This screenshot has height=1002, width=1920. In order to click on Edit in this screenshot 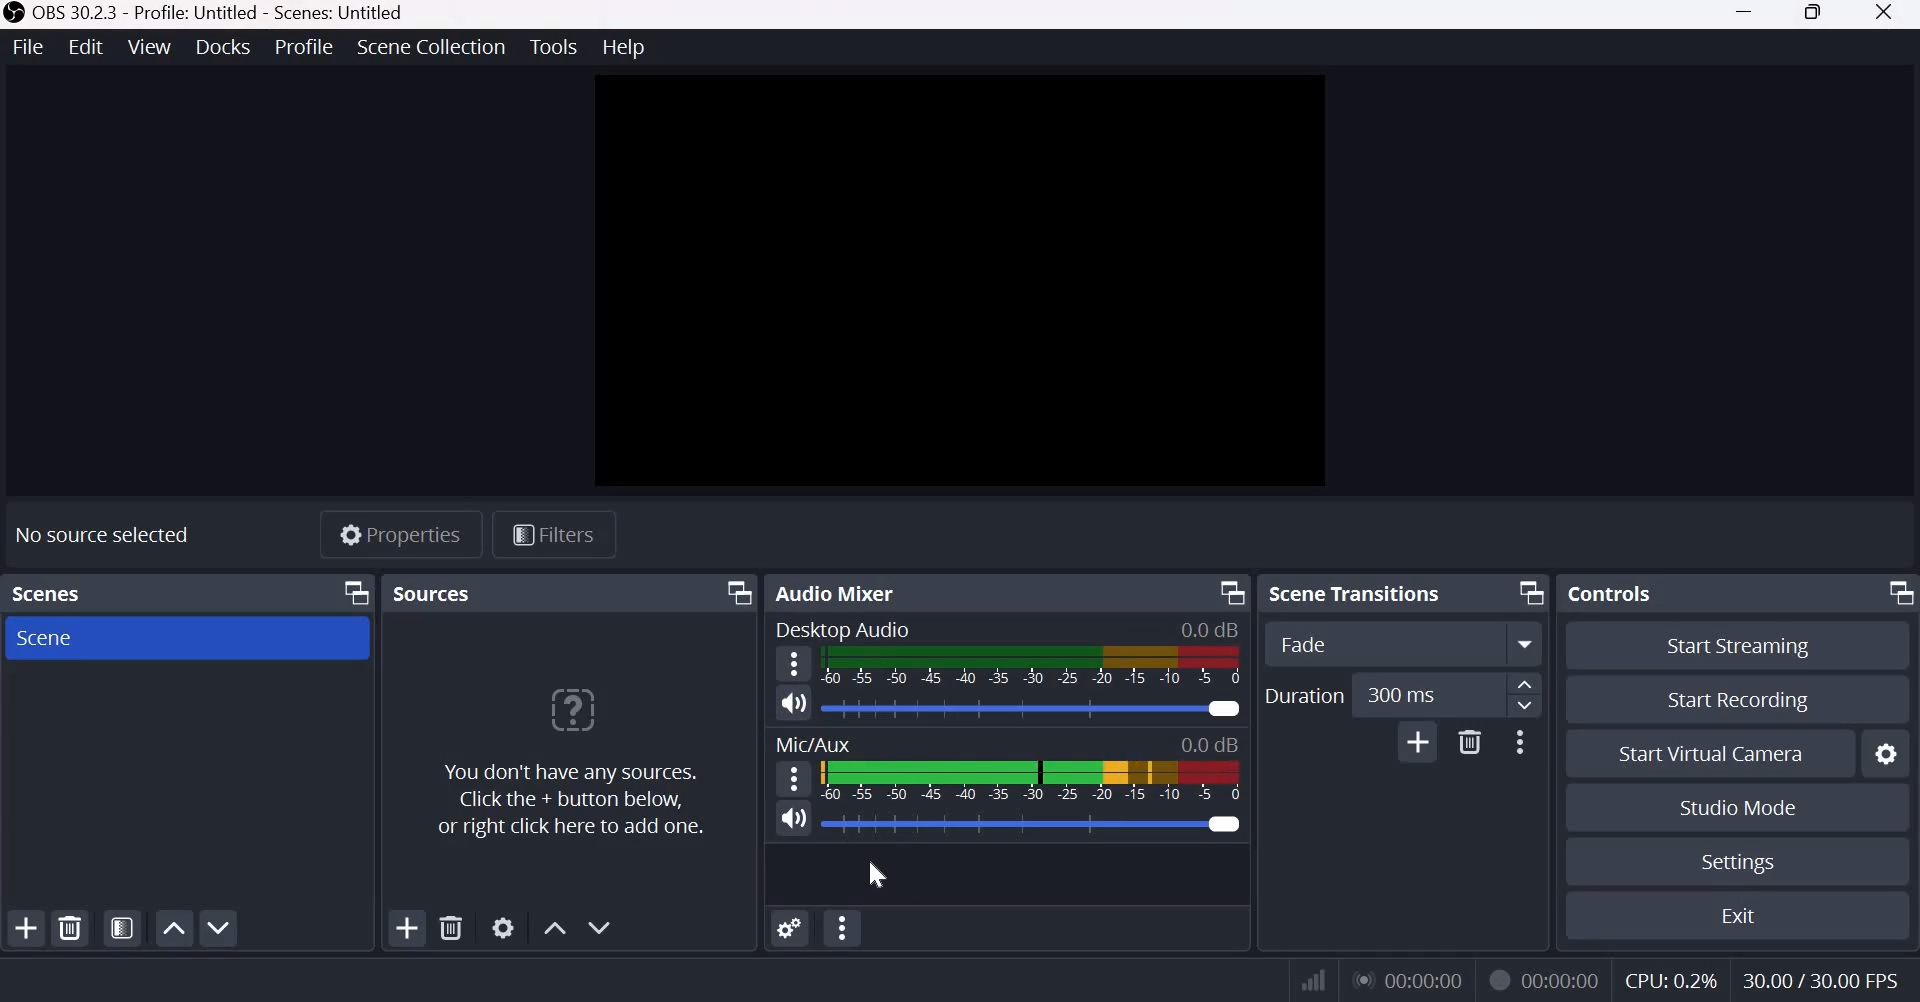, I will do `click(86, 49)`.